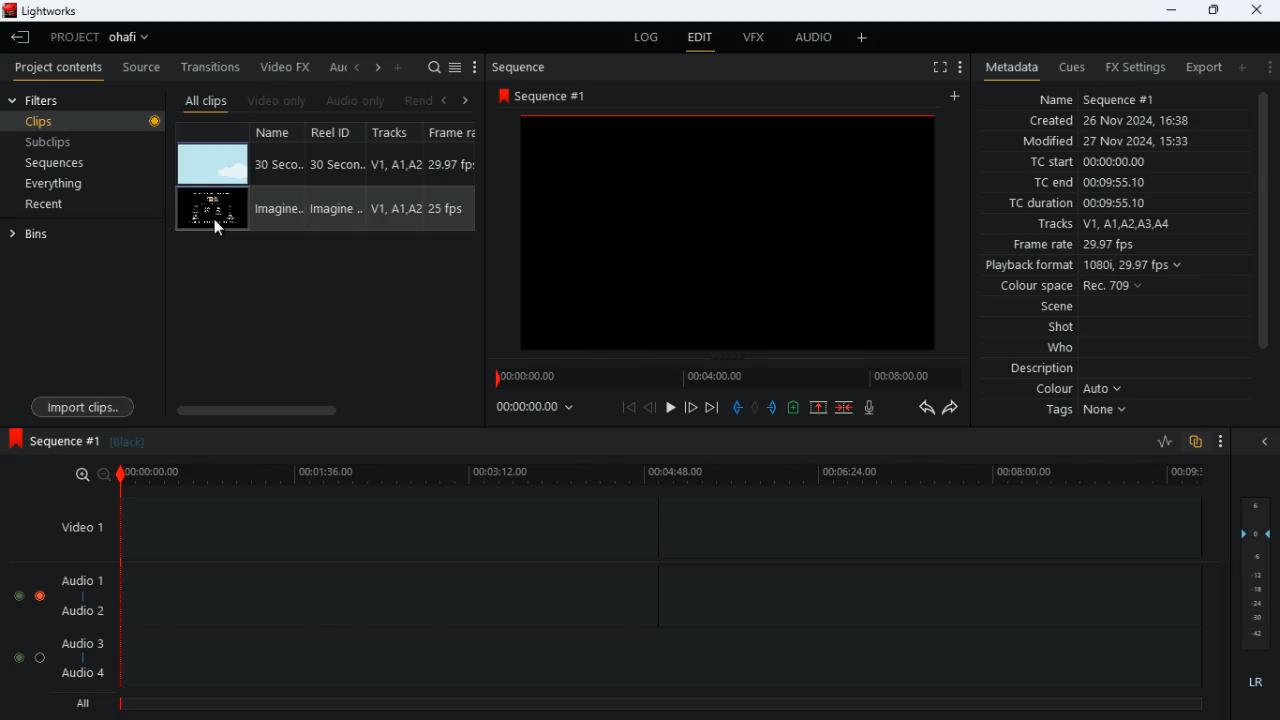  What do you see at coordinates (1107, 224) in the screenshot?
I see `tracks` at bounding box center [1107, 224].